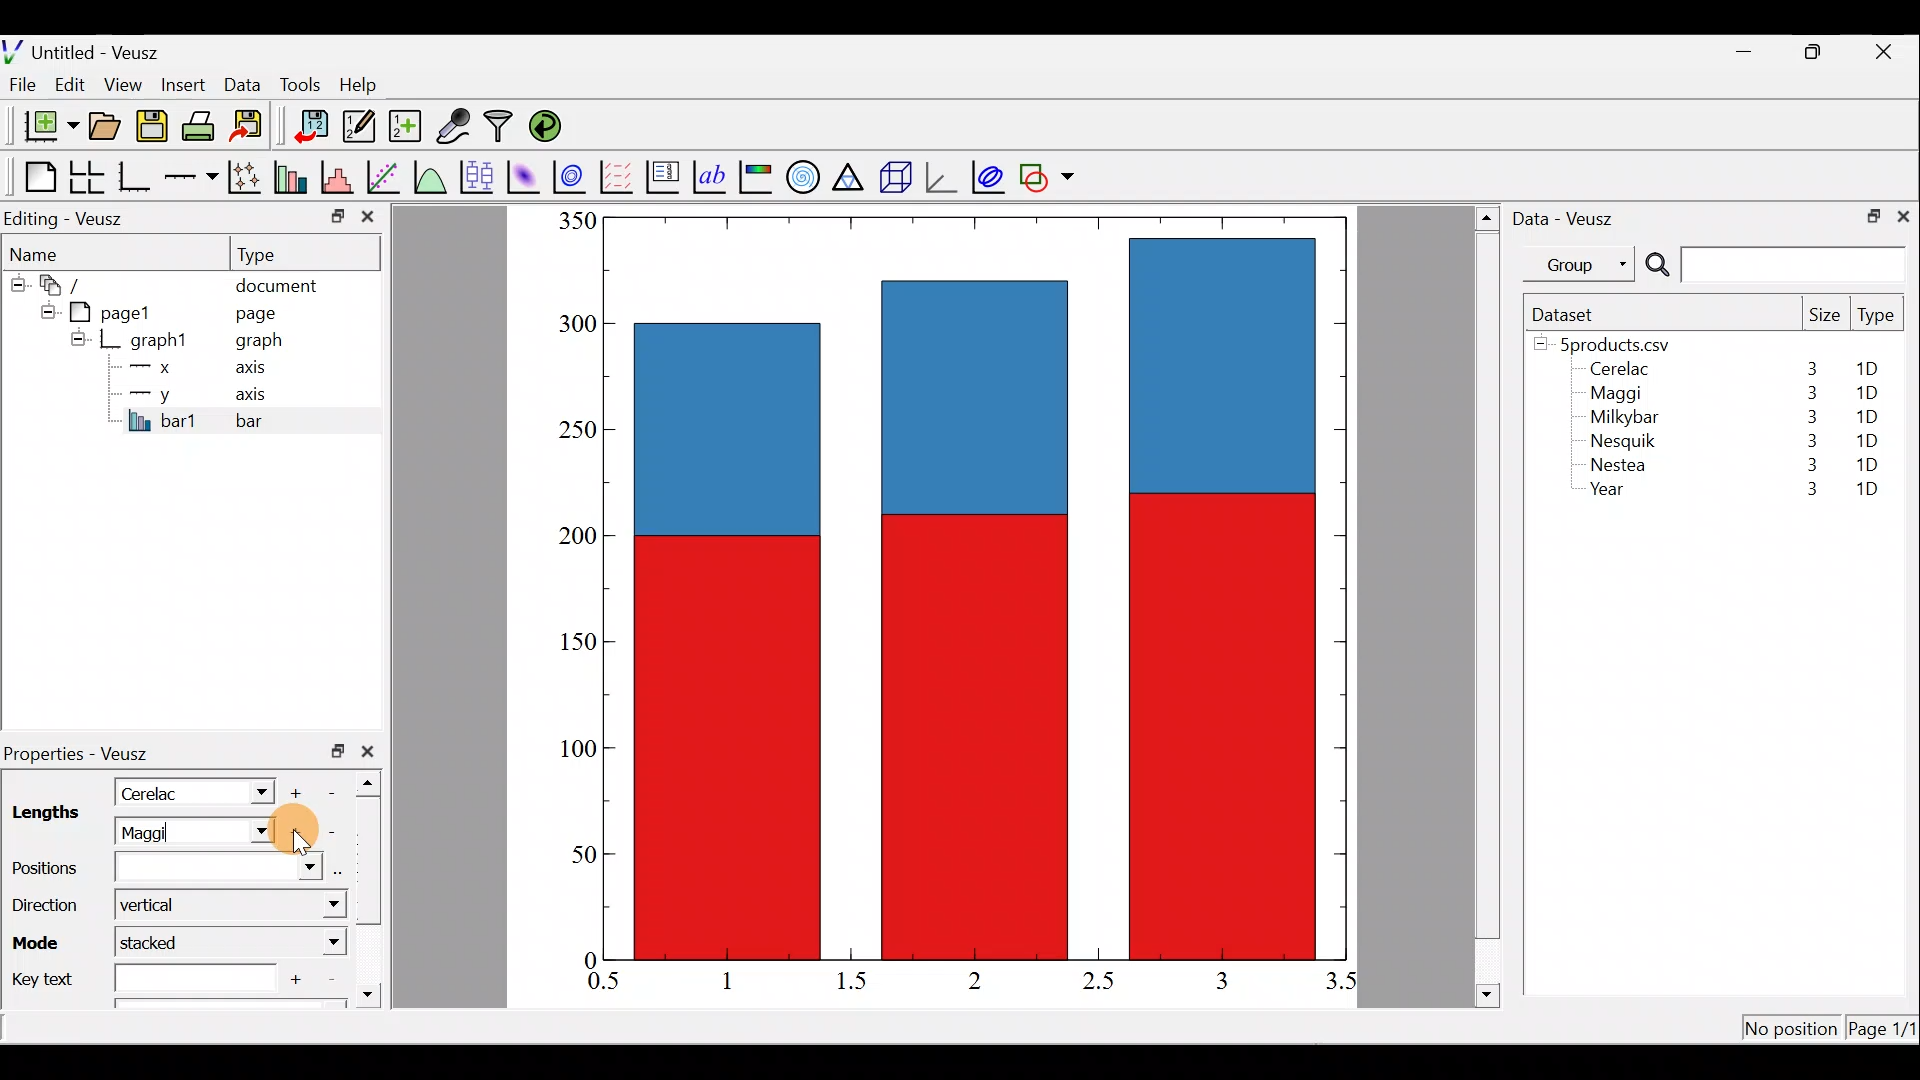  Describe the element at coordinates (1570, 314) in the screenshot. I see `Dataset` at that location.